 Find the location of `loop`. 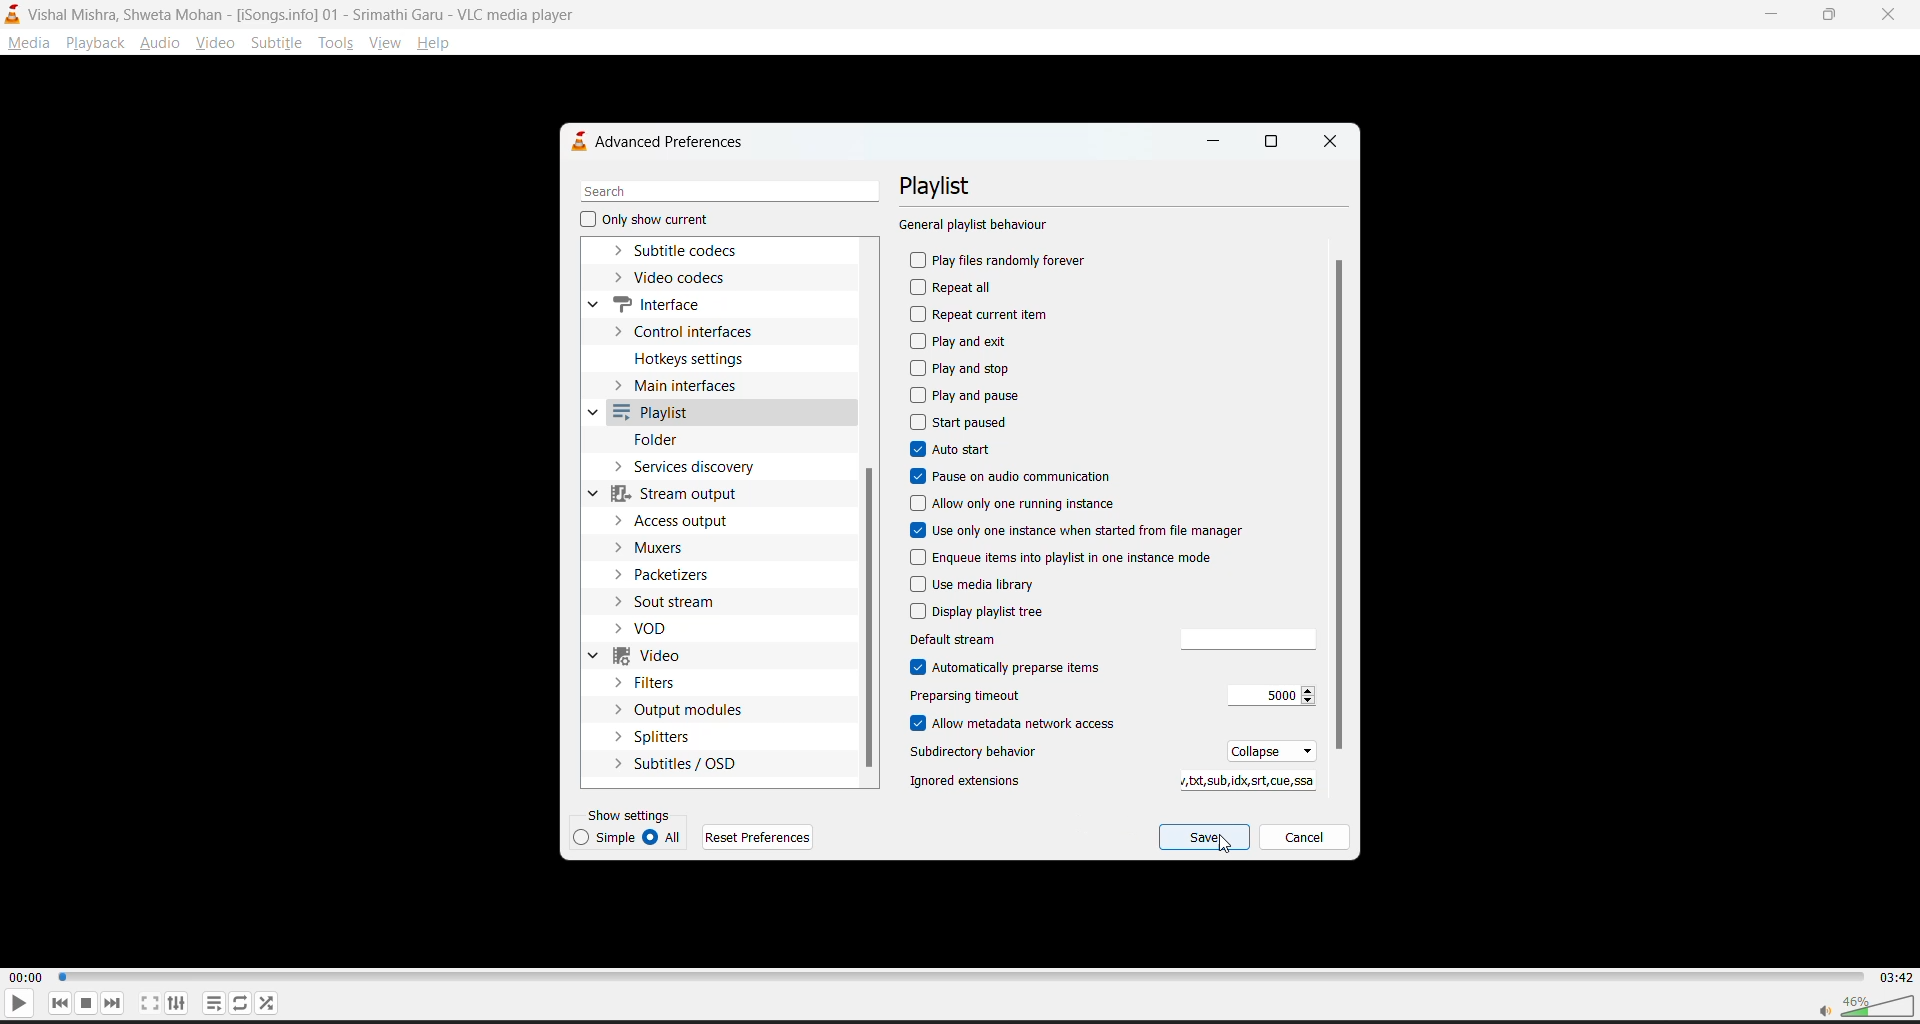

loop is located at coordinates (234, 999).